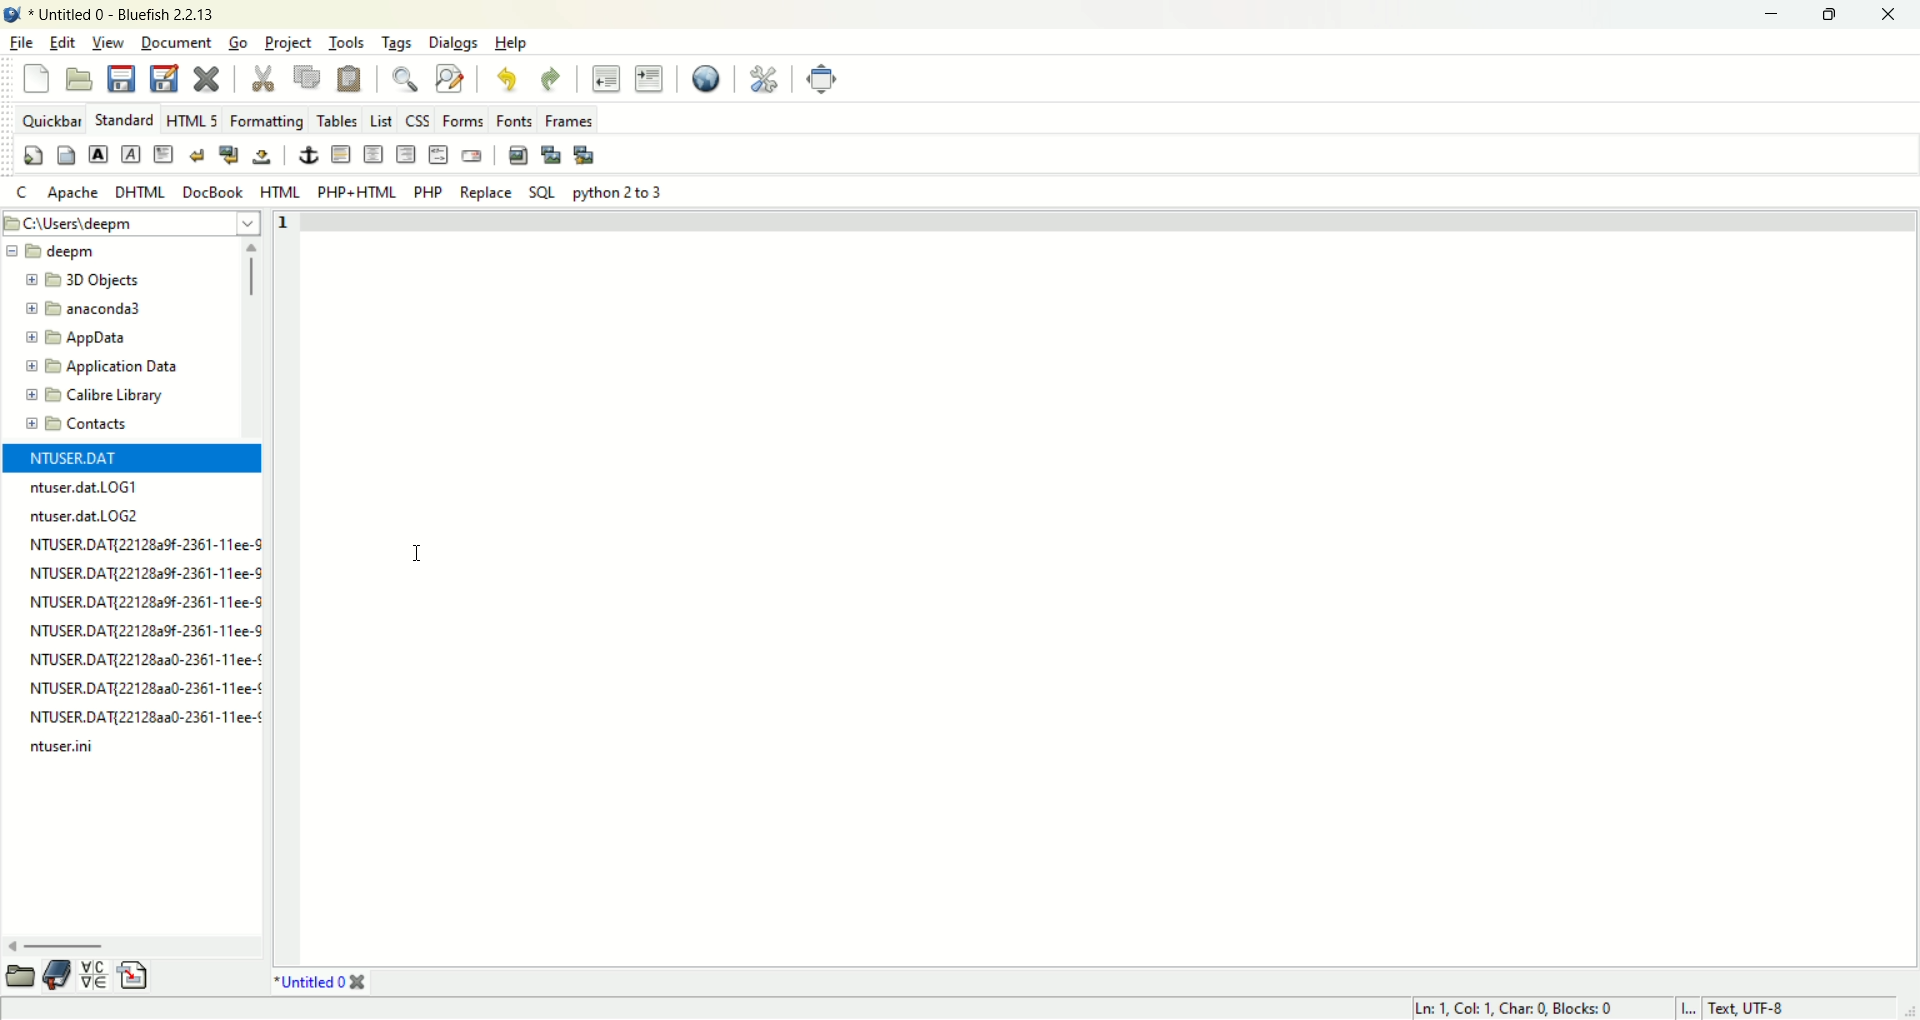 Image resolution: width=1920 pixels, height=1020 pixels. I want to click on edit, so click(60, 42).